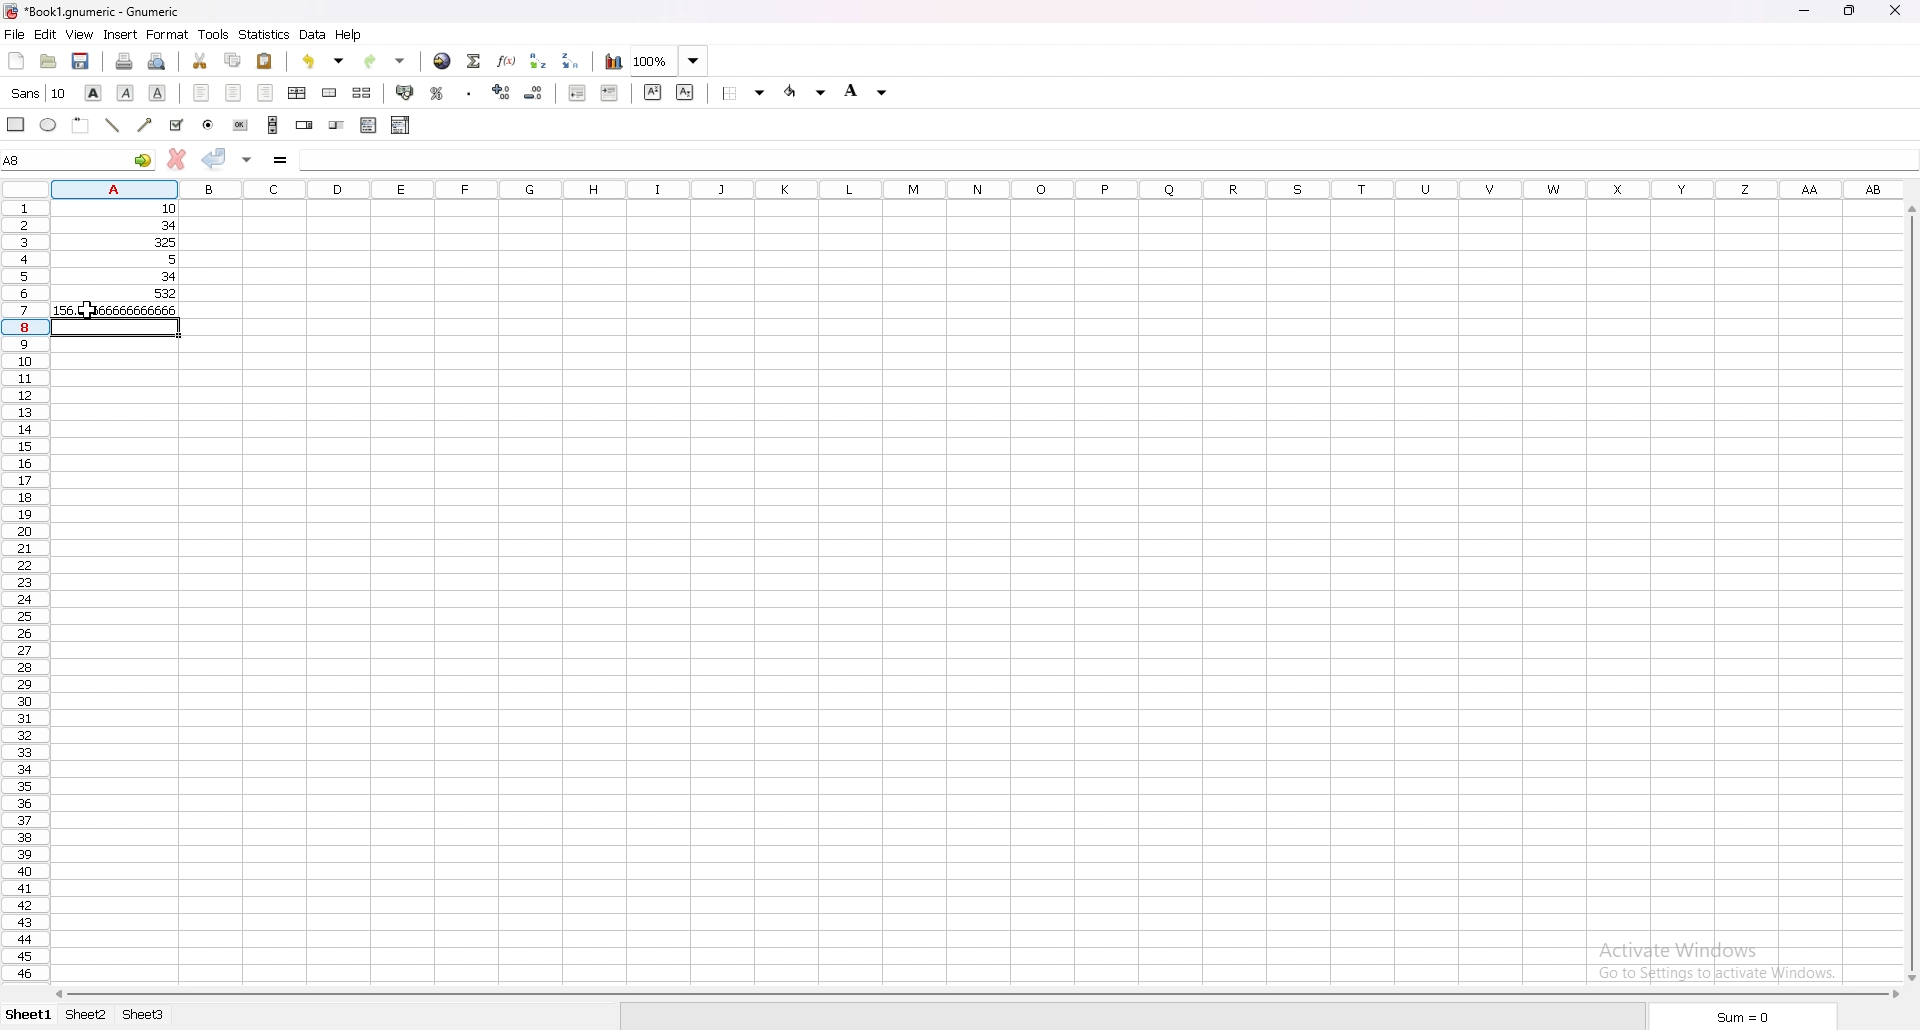  What do you see at coordinates (213, 158) in the screenshot?
I see `accept changes` at bounding box center [213, 158].